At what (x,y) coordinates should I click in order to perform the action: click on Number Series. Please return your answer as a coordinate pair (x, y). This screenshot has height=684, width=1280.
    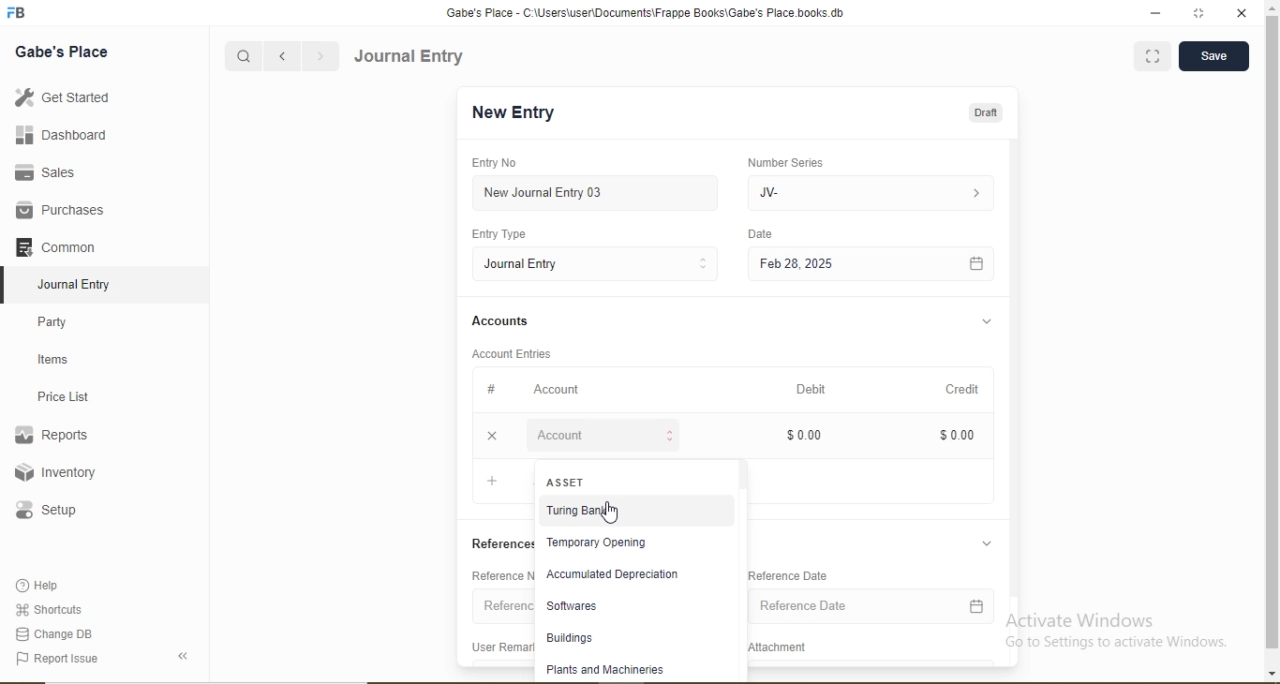
    Looking at the image, I should click on (787, 162).